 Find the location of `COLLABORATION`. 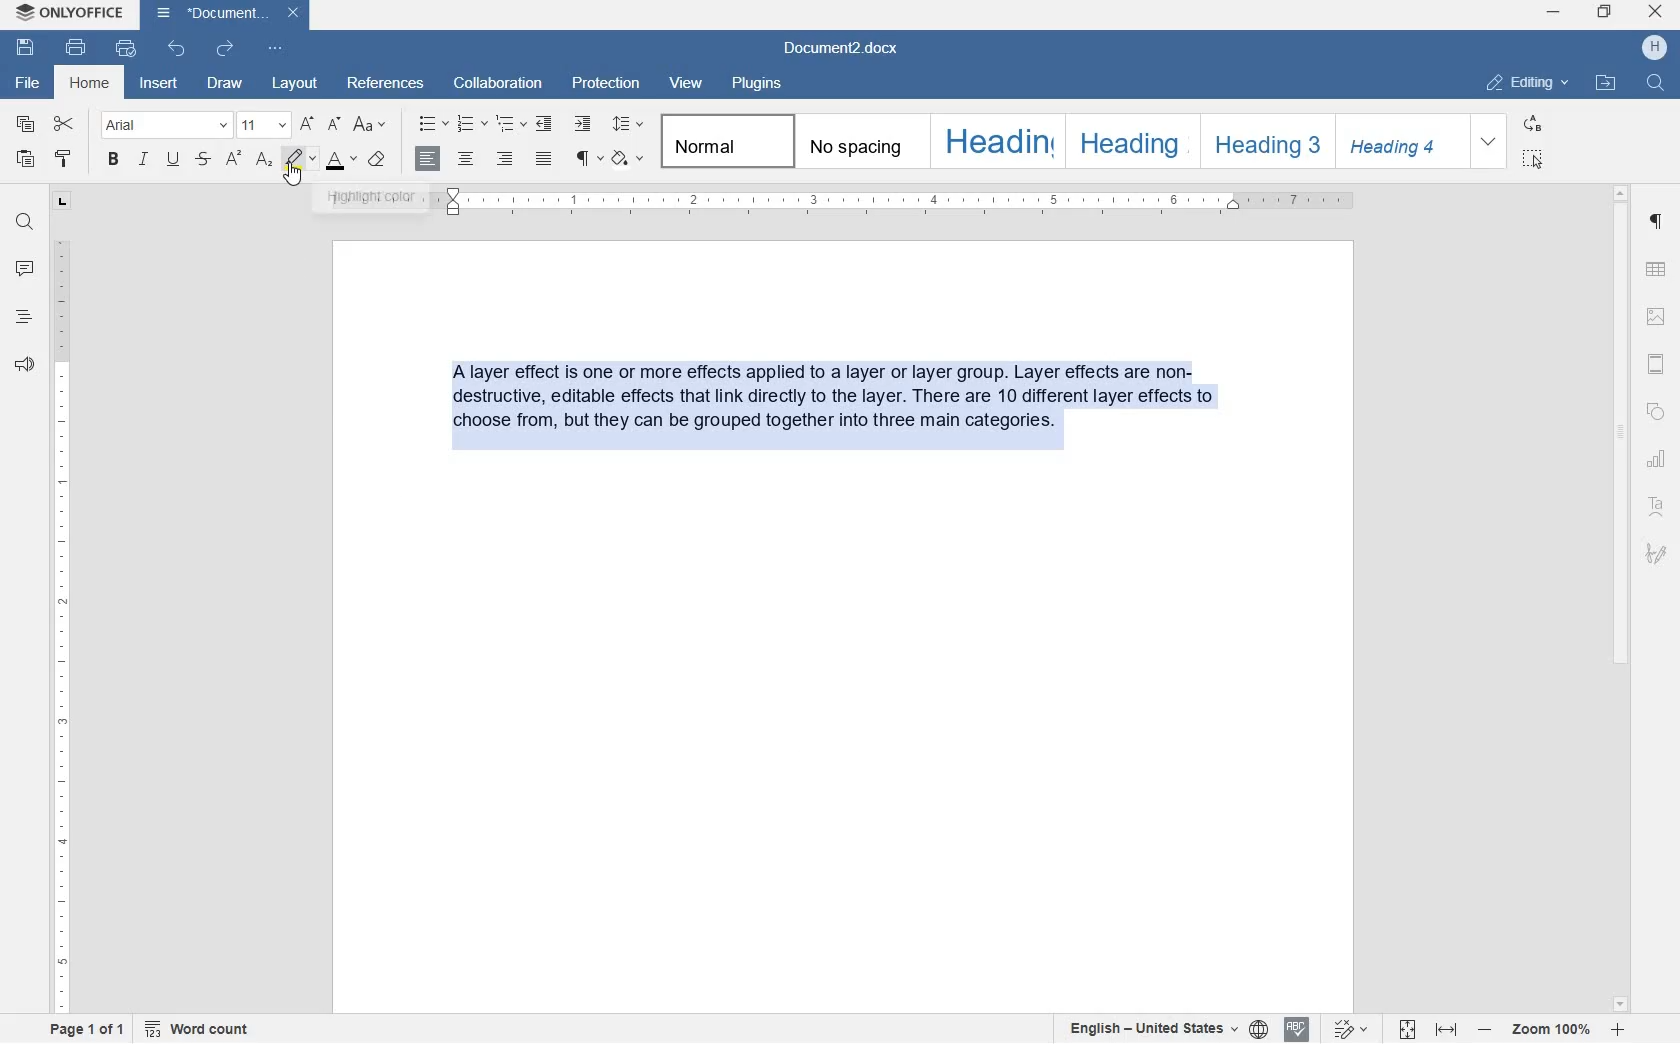

COLLABORATION is located at coordinates (497, 83).